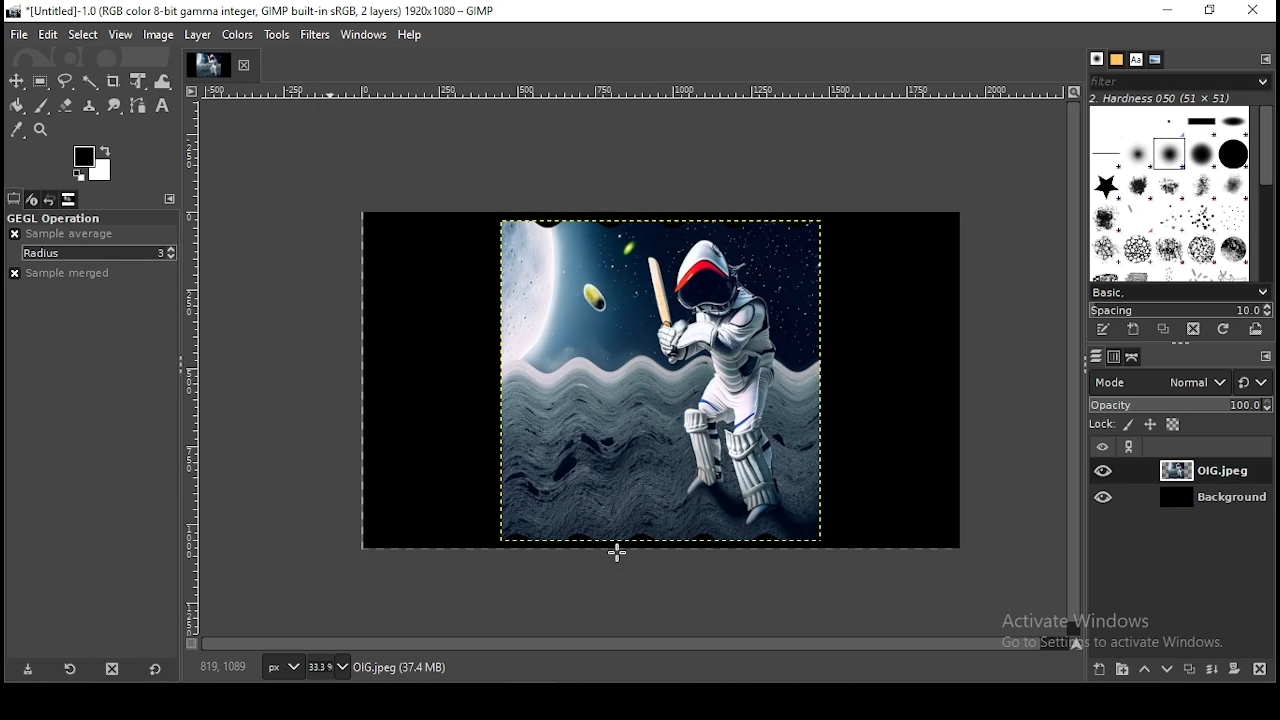 The image size is (1280, 720). What do you see at coordinates (1104, 332) in the screenshot?
I see `edit this brush` at bounding box center [1104, 332].